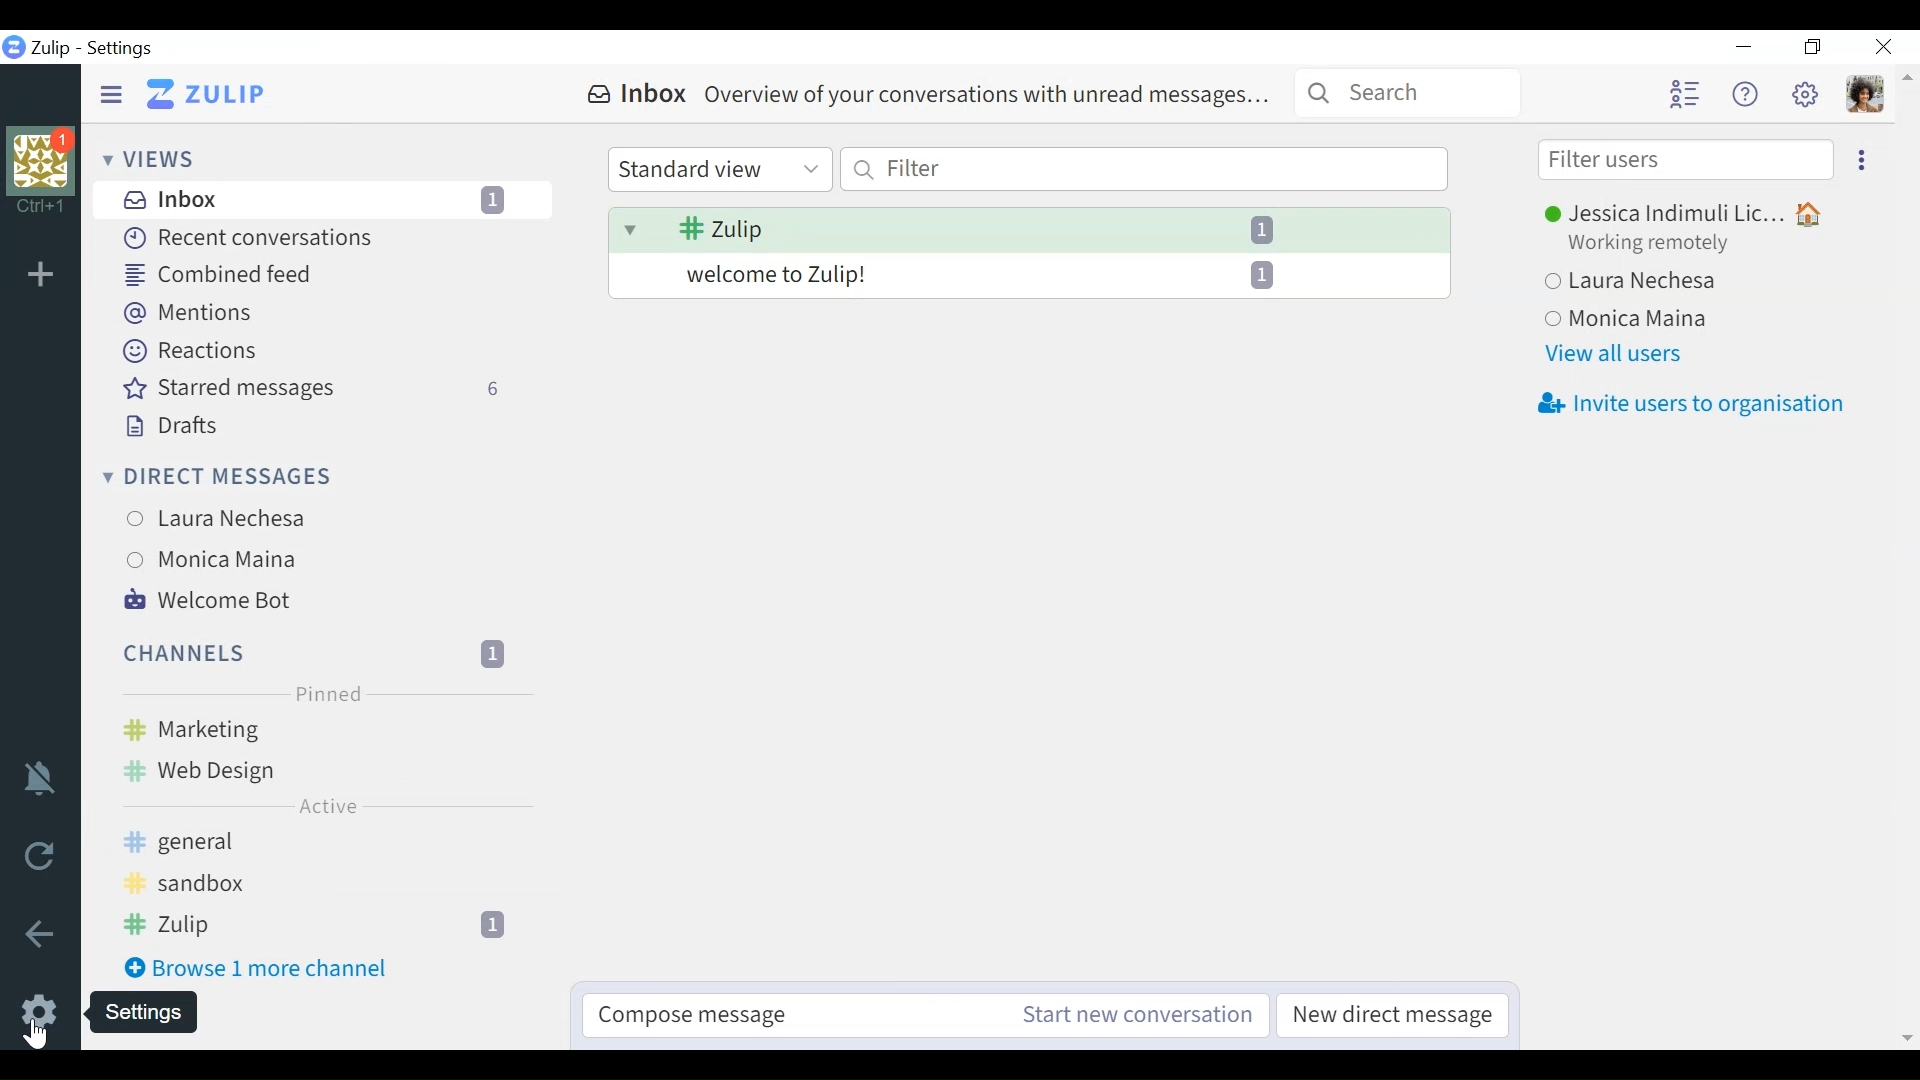  What do you see at coordinates (223, 275) in the screenshot?
I see `Combined Feed` at bounding box center [223, 275].